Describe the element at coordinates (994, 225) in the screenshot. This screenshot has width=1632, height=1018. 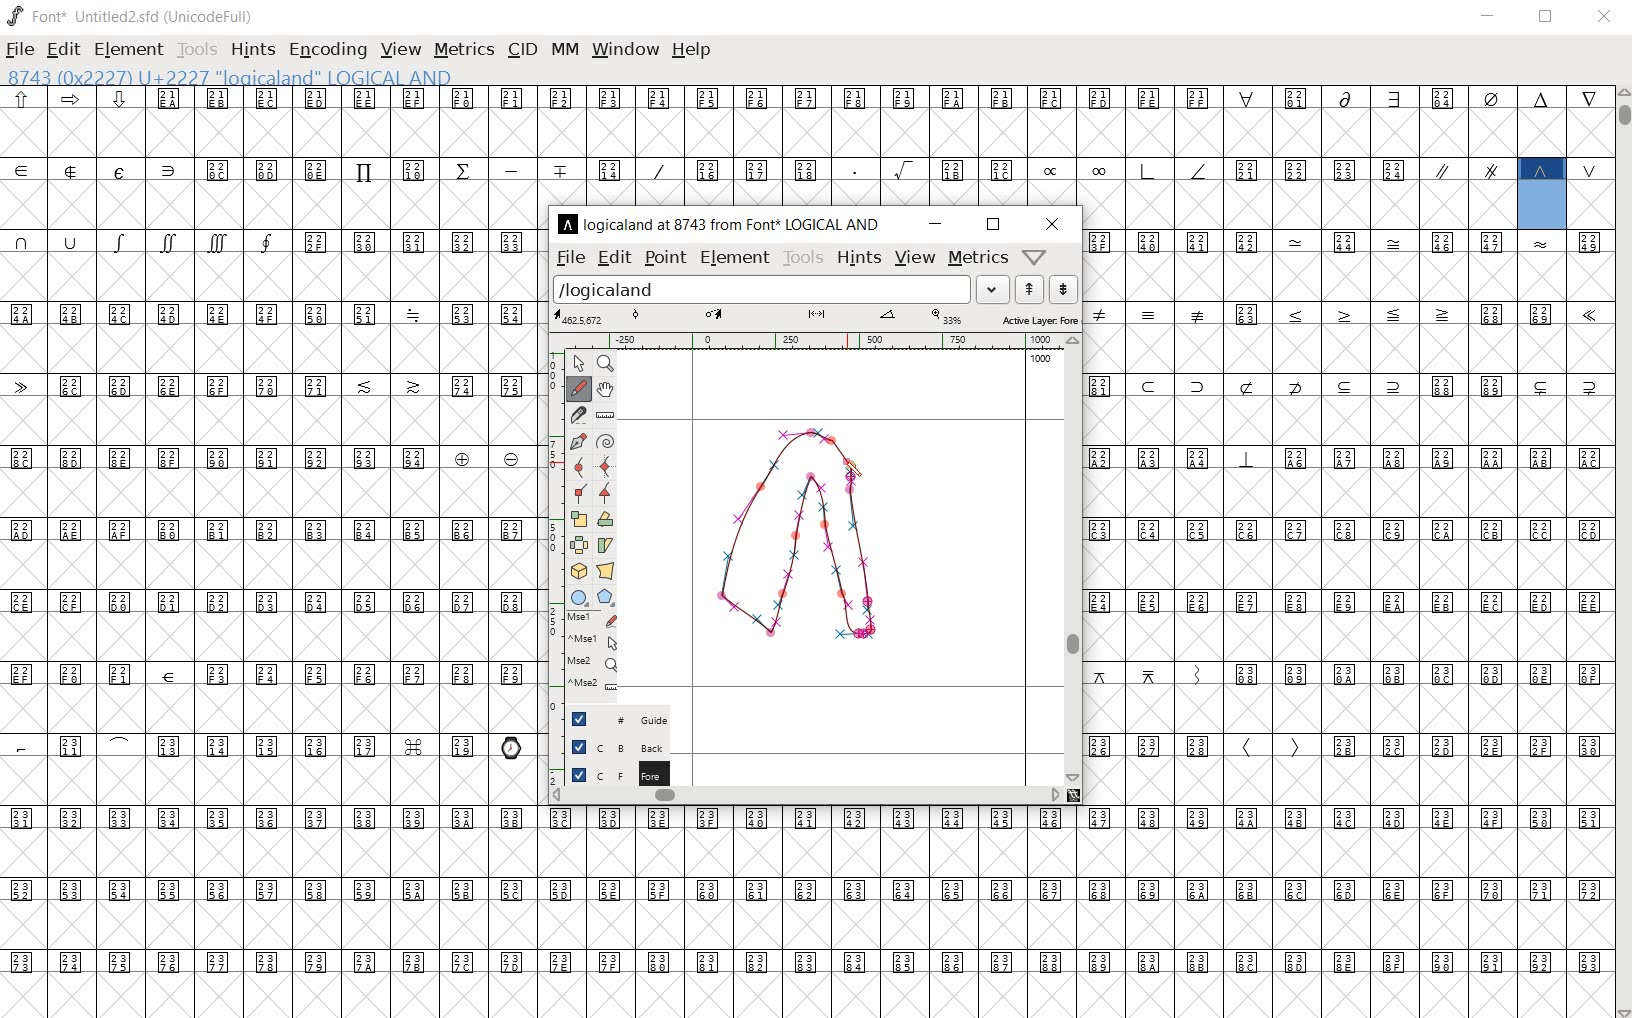
I see `restore` at that location.